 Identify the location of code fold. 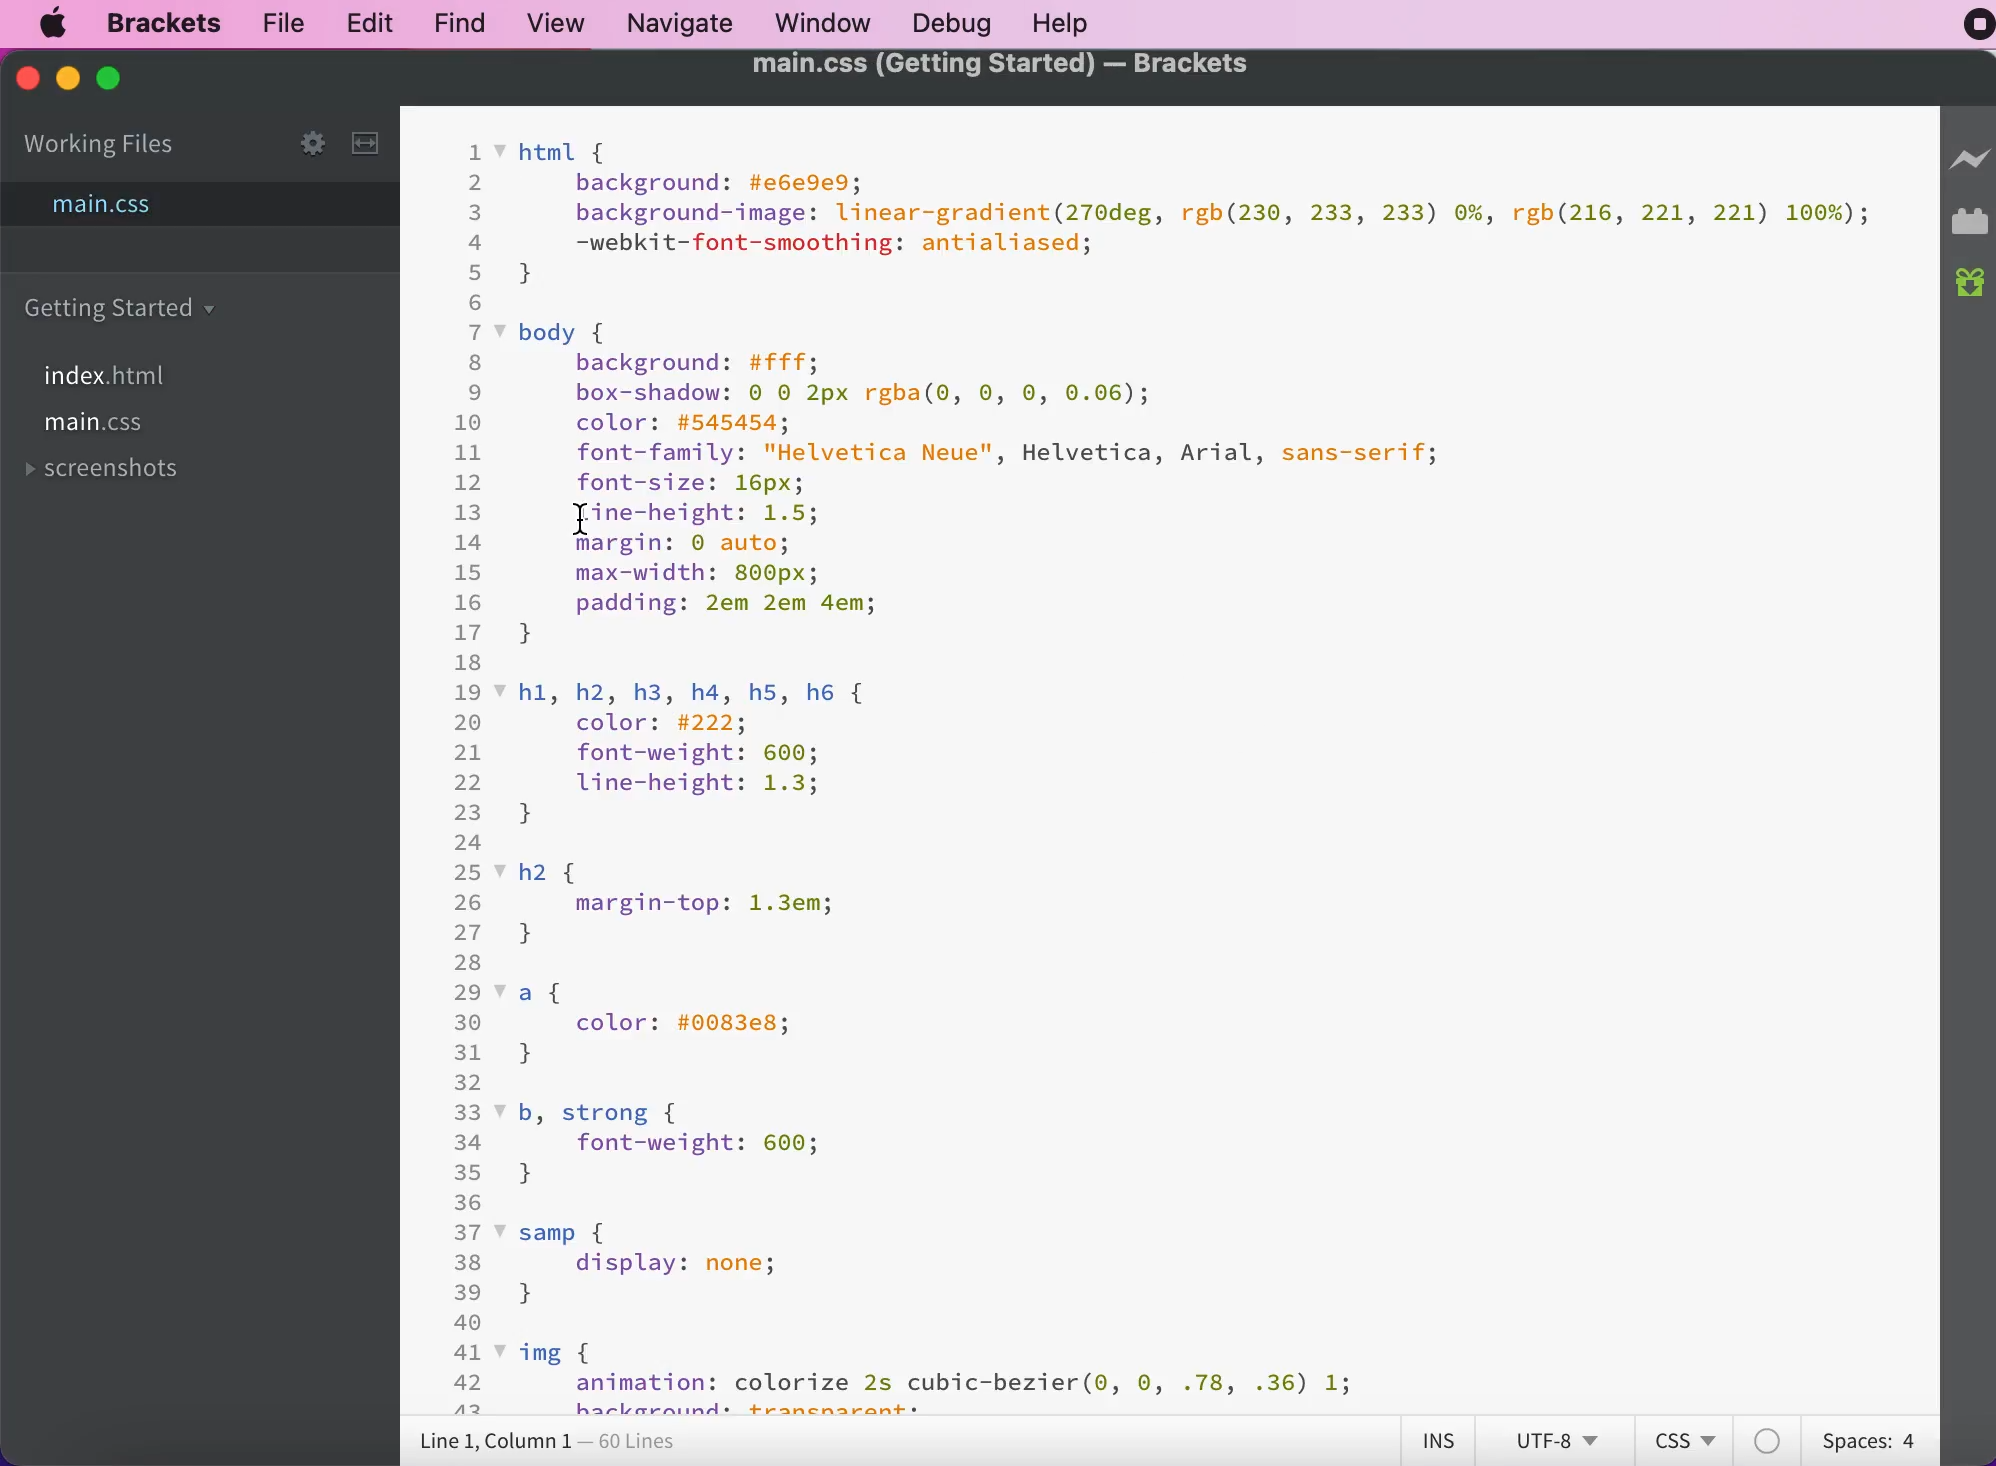
(499, 990).